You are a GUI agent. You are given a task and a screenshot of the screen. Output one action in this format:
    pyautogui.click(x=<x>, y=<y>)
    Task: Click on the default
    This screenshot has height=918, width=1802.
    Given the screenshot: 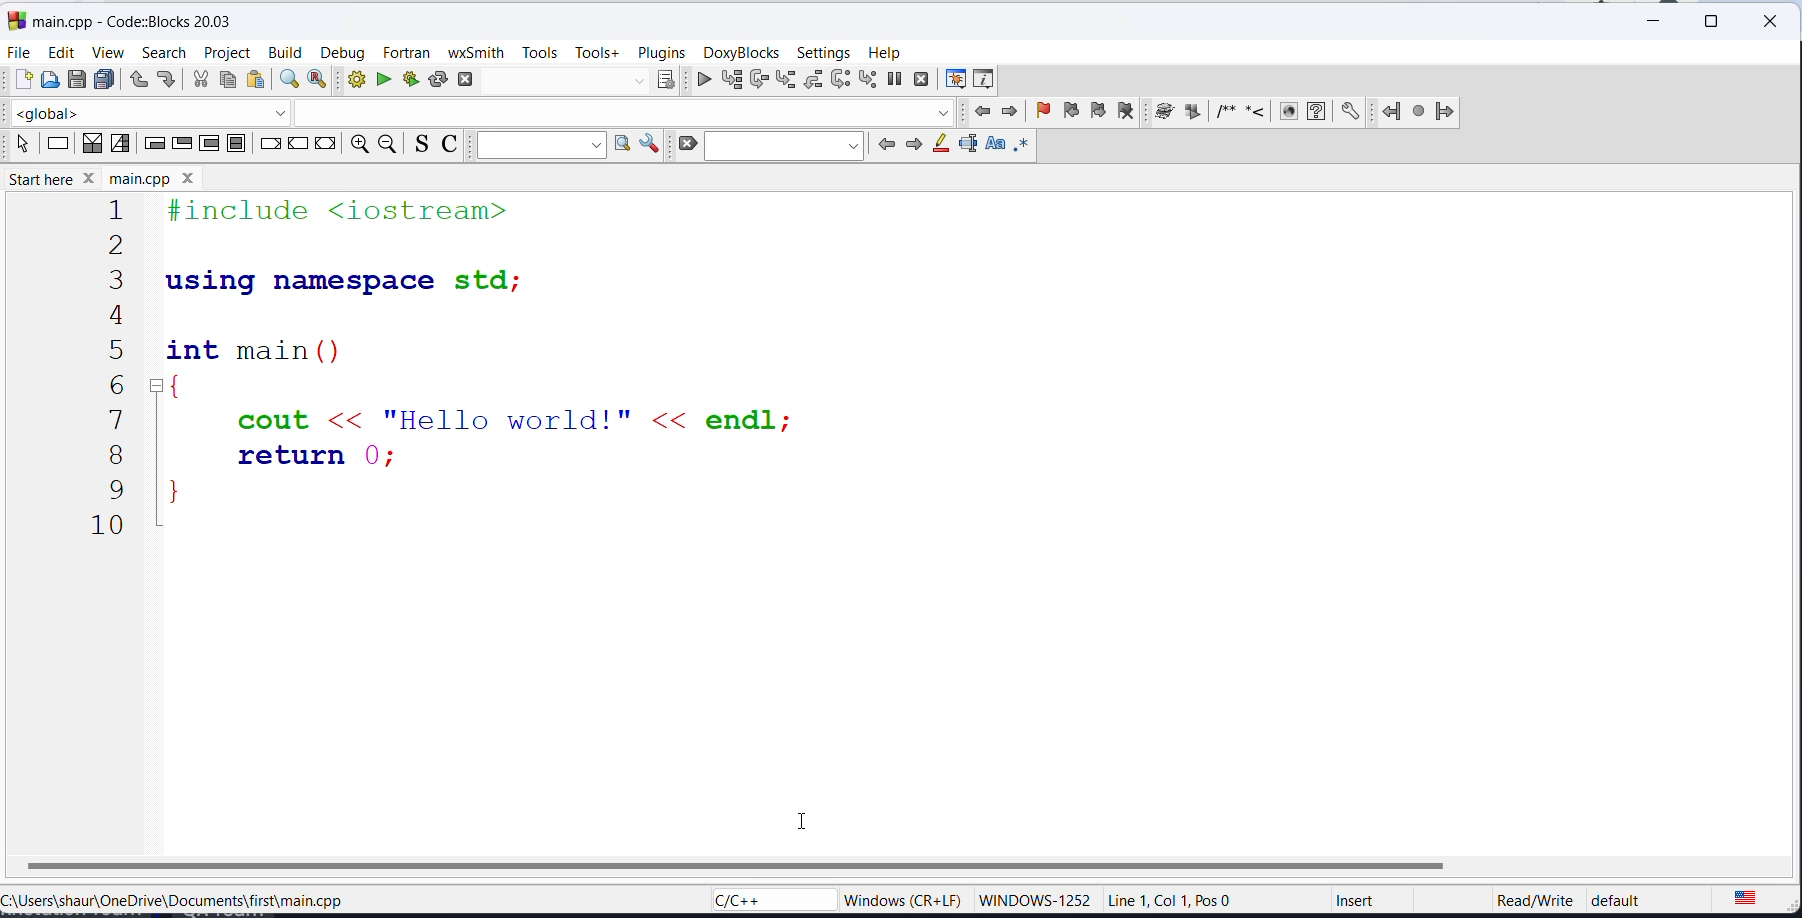 What is the action you would take?
    pyautogui.click(x=1623, y=898)
    